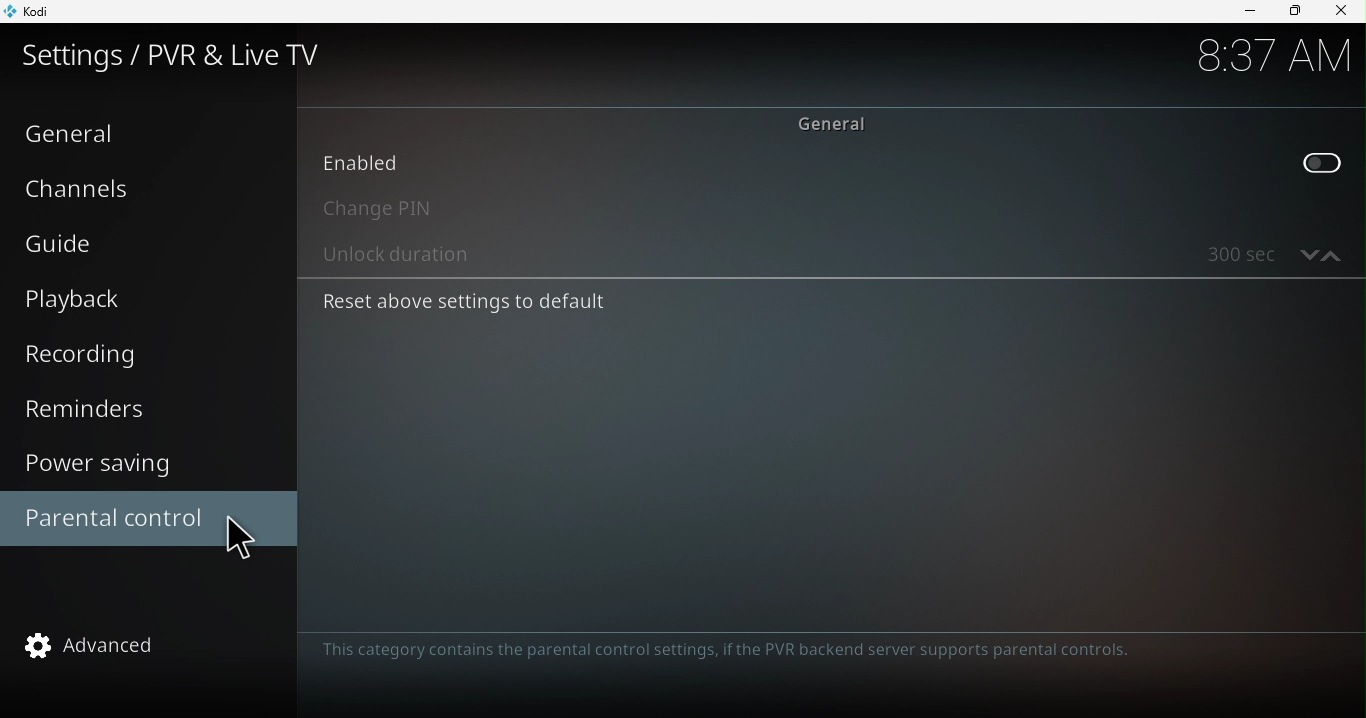  Describe the element at coordinates (1333, 253) in the screenshot. I see `increase` at that location.